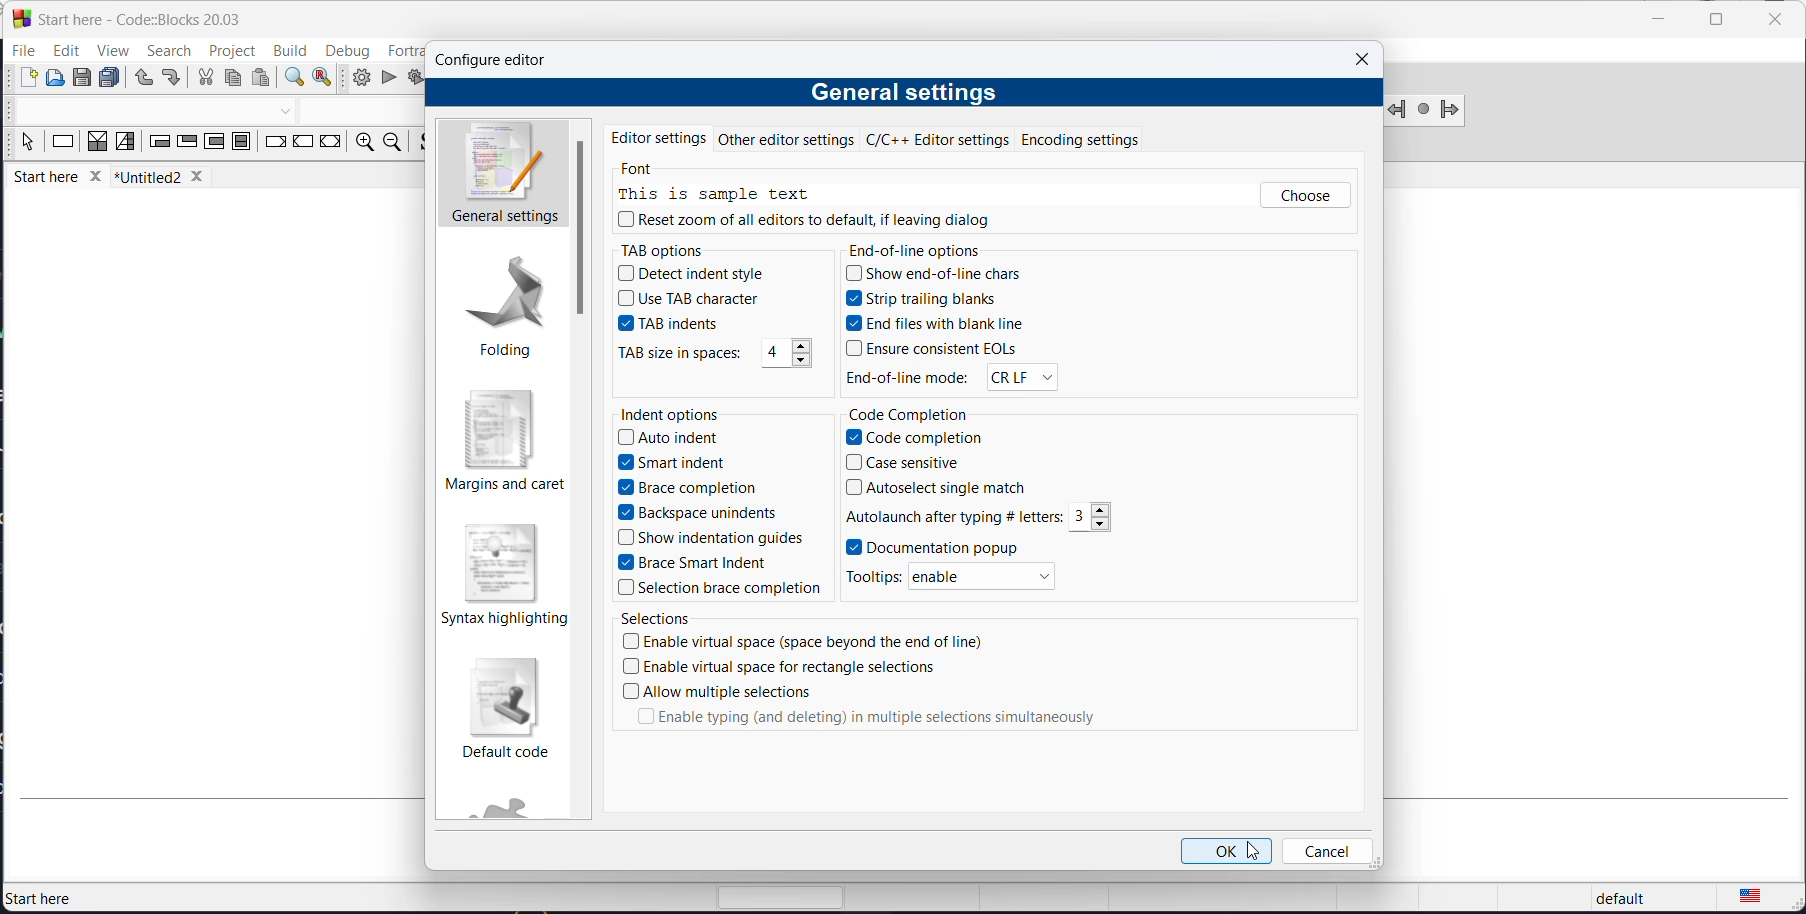  What do you see at coordinates (303, 145) in the screenshot?
I see `continue instruction` at bounding box center [303, 145].